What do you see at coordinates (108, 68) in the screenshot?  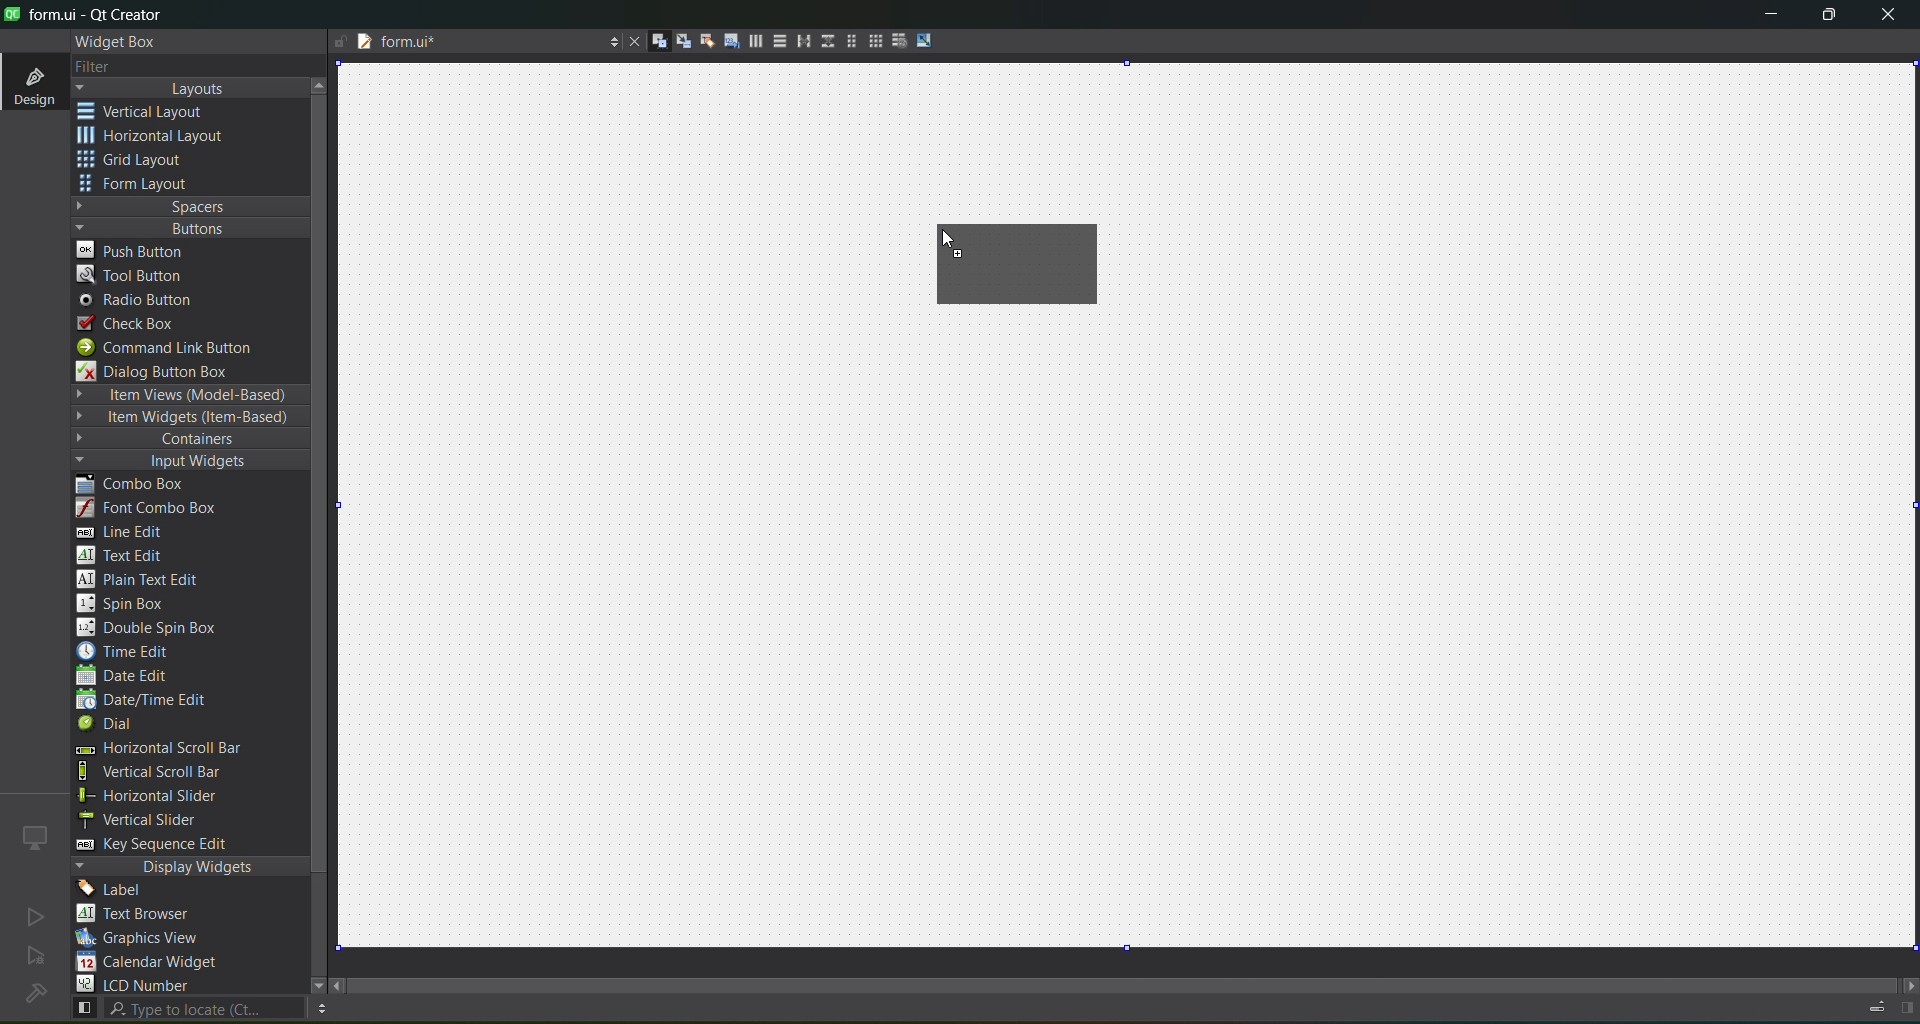 I see `filter` at bounding box center [108, 68].